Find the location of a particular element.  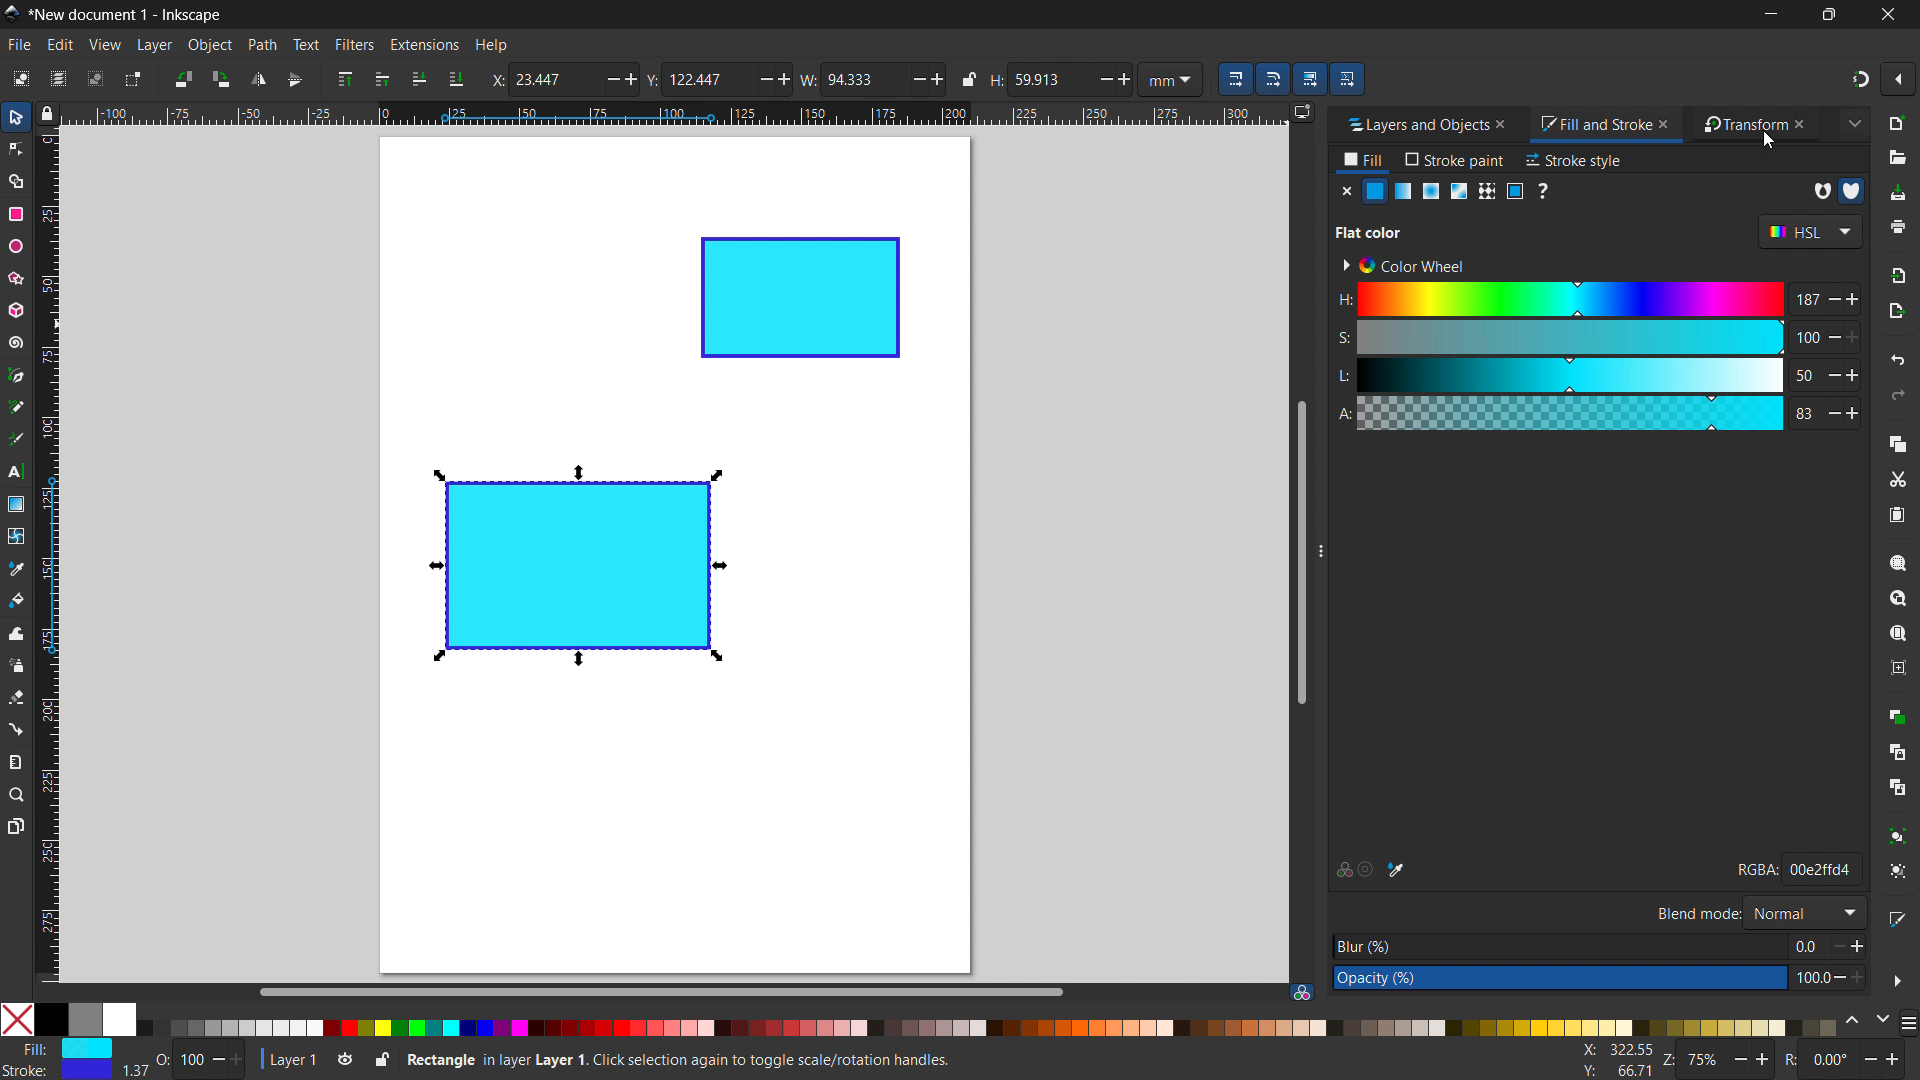

color palletes is located at coordinates (986, 1027).